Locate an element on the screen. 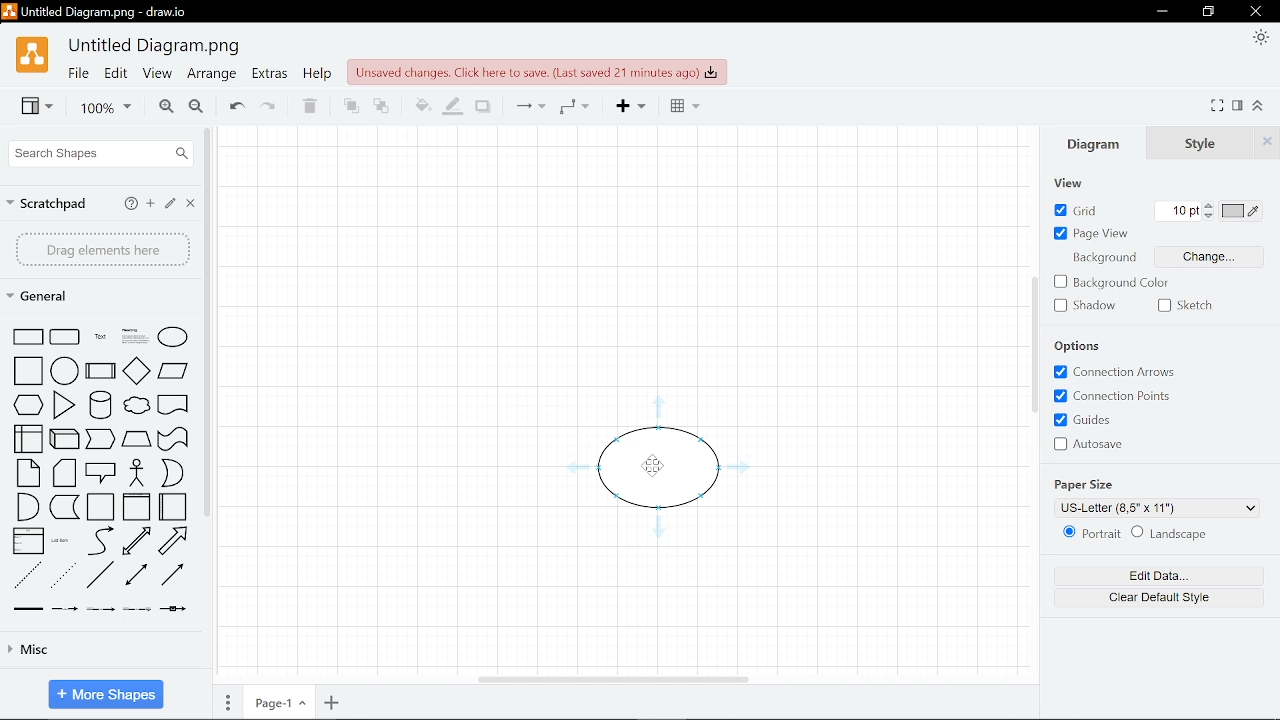 The height and width of the screenshot is (720, 1280). View is located at coordinates (38, 106).